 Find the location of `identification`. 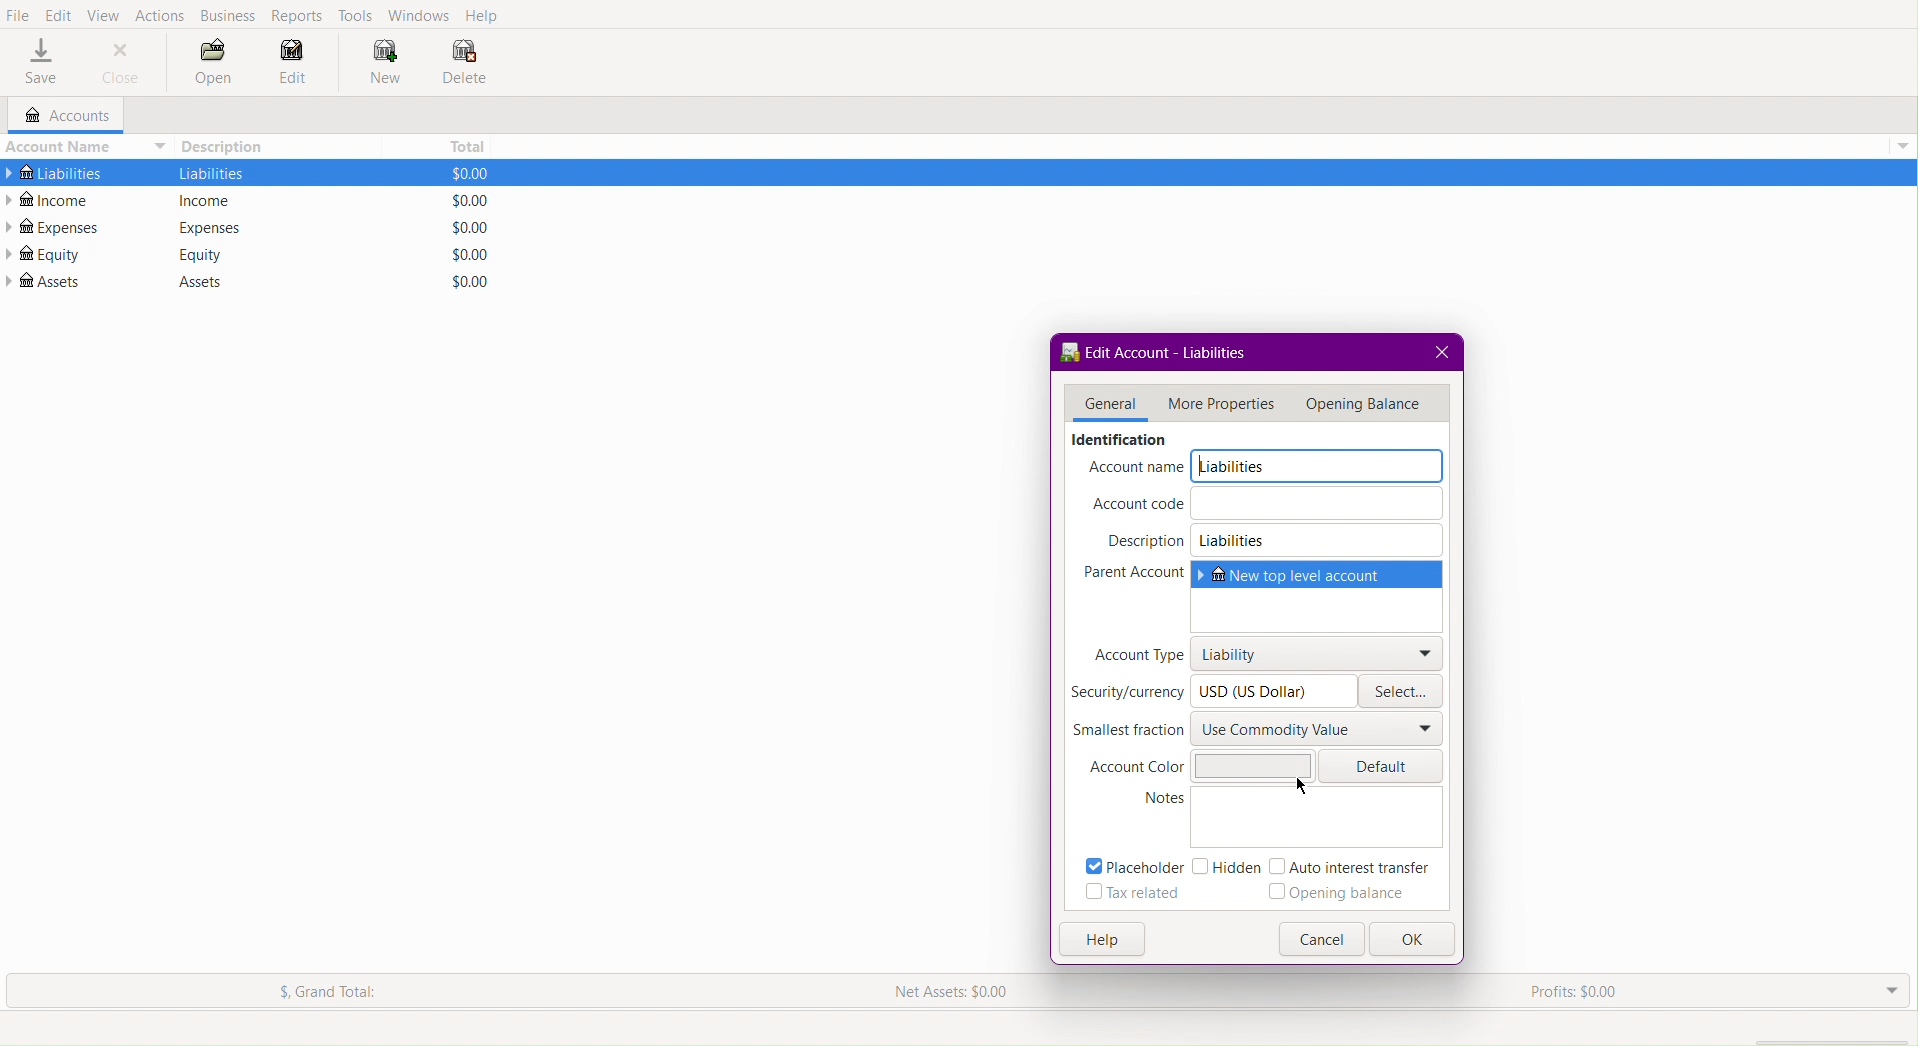

identification is located at coordinates (1122, 442).